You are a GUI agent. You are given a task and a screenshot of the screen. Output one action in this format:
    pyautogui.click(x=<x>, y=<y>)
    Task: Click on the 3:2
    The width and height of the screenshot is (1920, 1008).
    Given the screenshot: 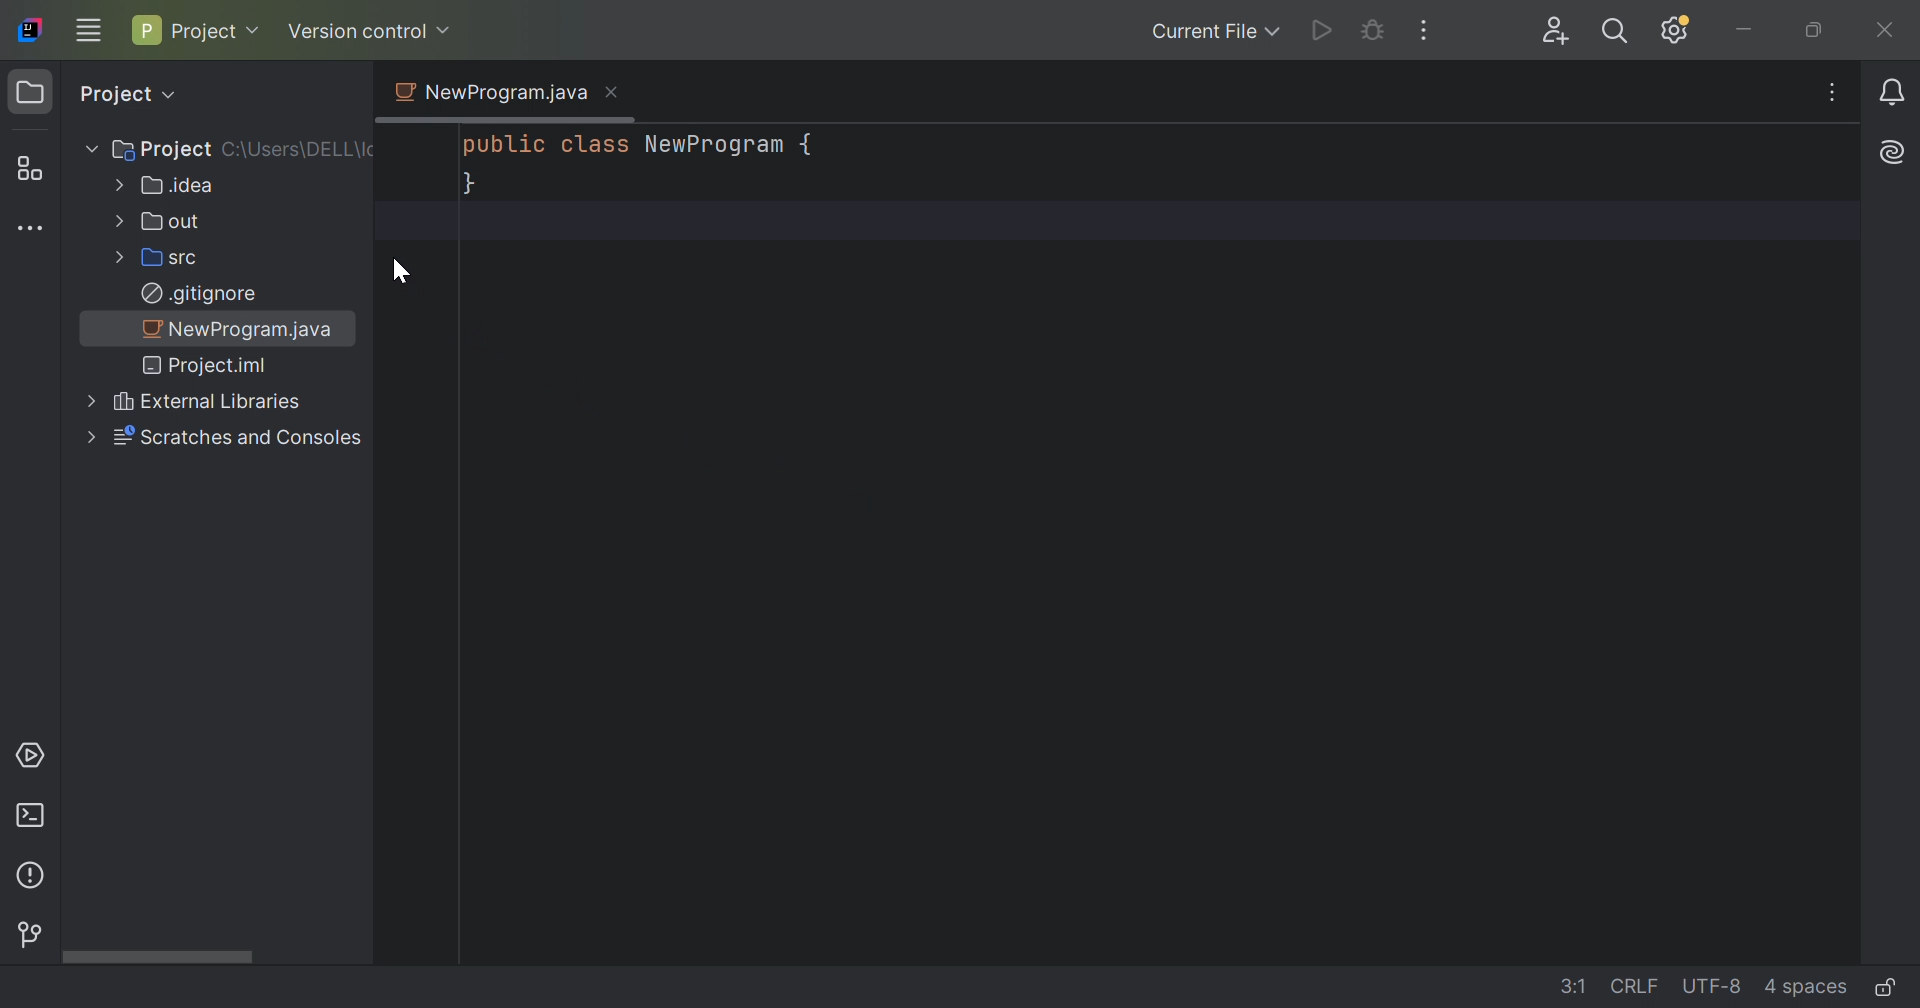 What is the action you would take?
    pyautogui.click(x=1562, y=982)
    